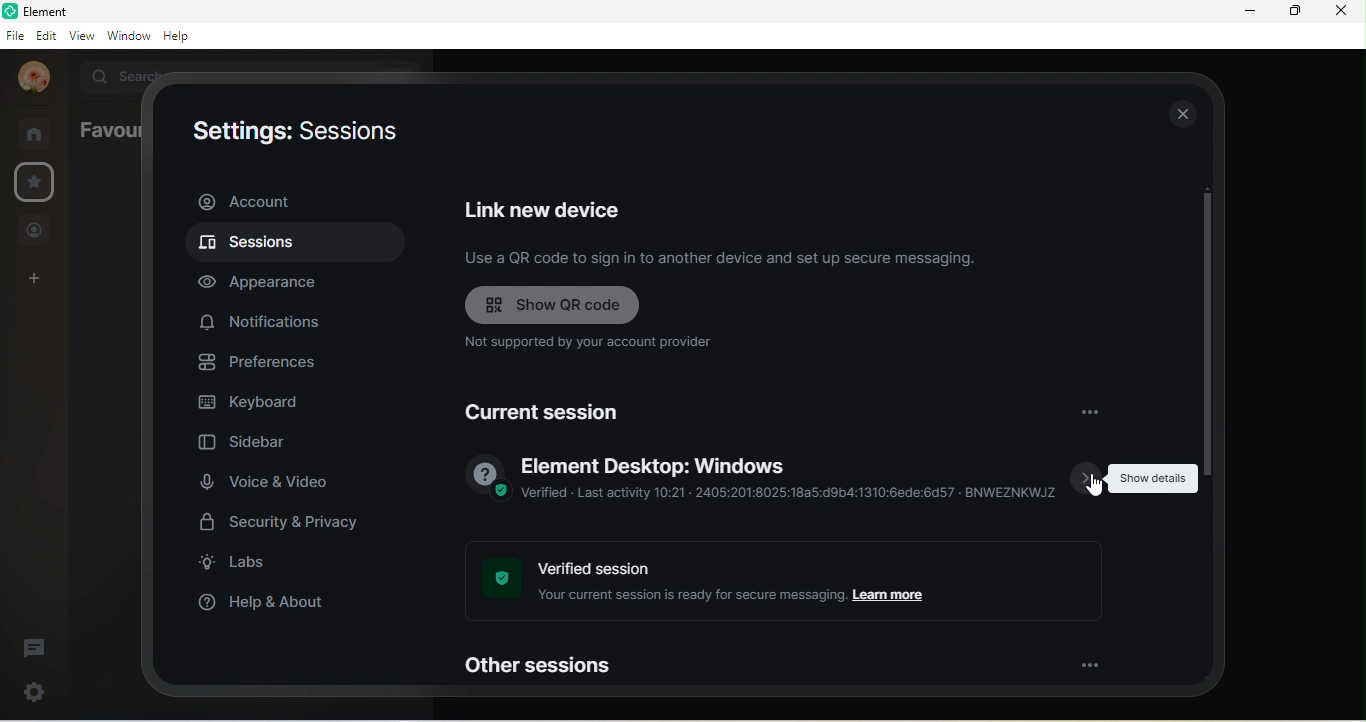  Describe the element at coordinates (39, 133) in the screenshot. I see `rooms` at that location.